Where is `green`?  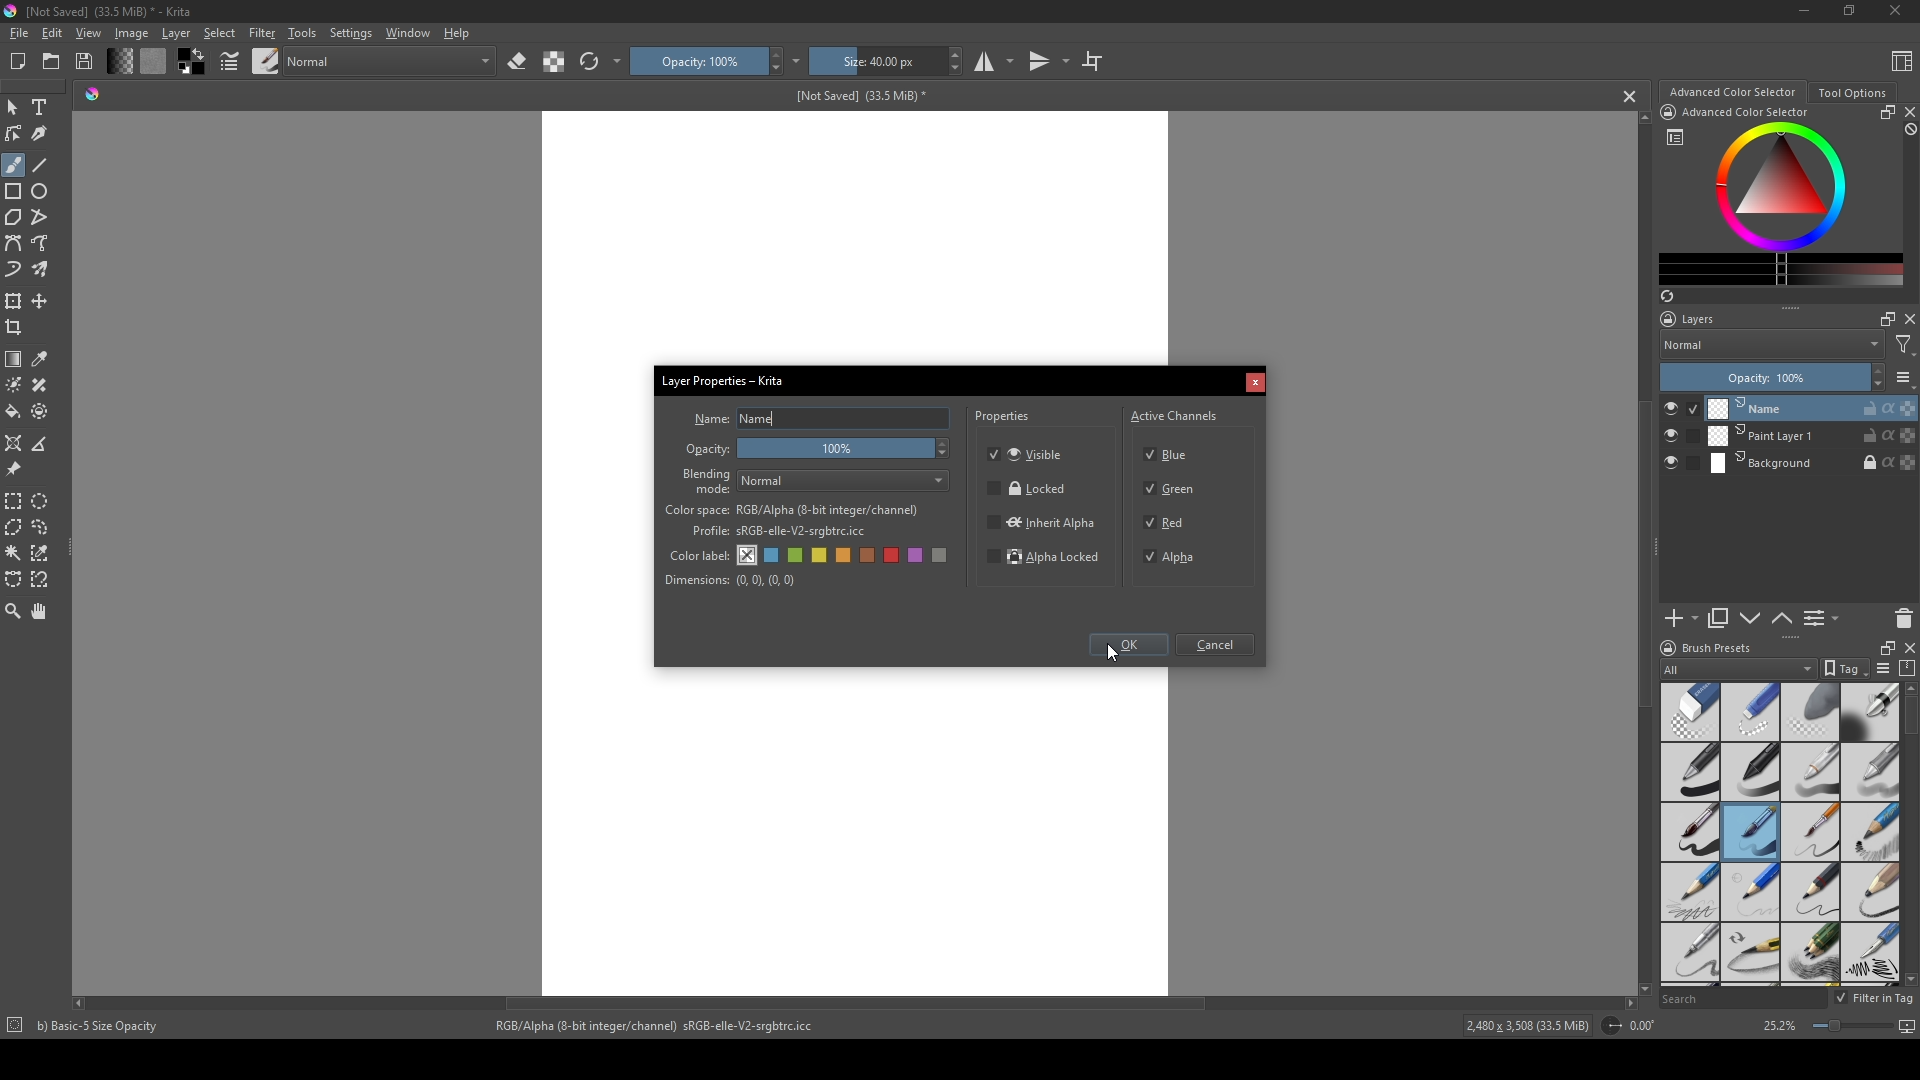 green is located at coordinates (797, 557).